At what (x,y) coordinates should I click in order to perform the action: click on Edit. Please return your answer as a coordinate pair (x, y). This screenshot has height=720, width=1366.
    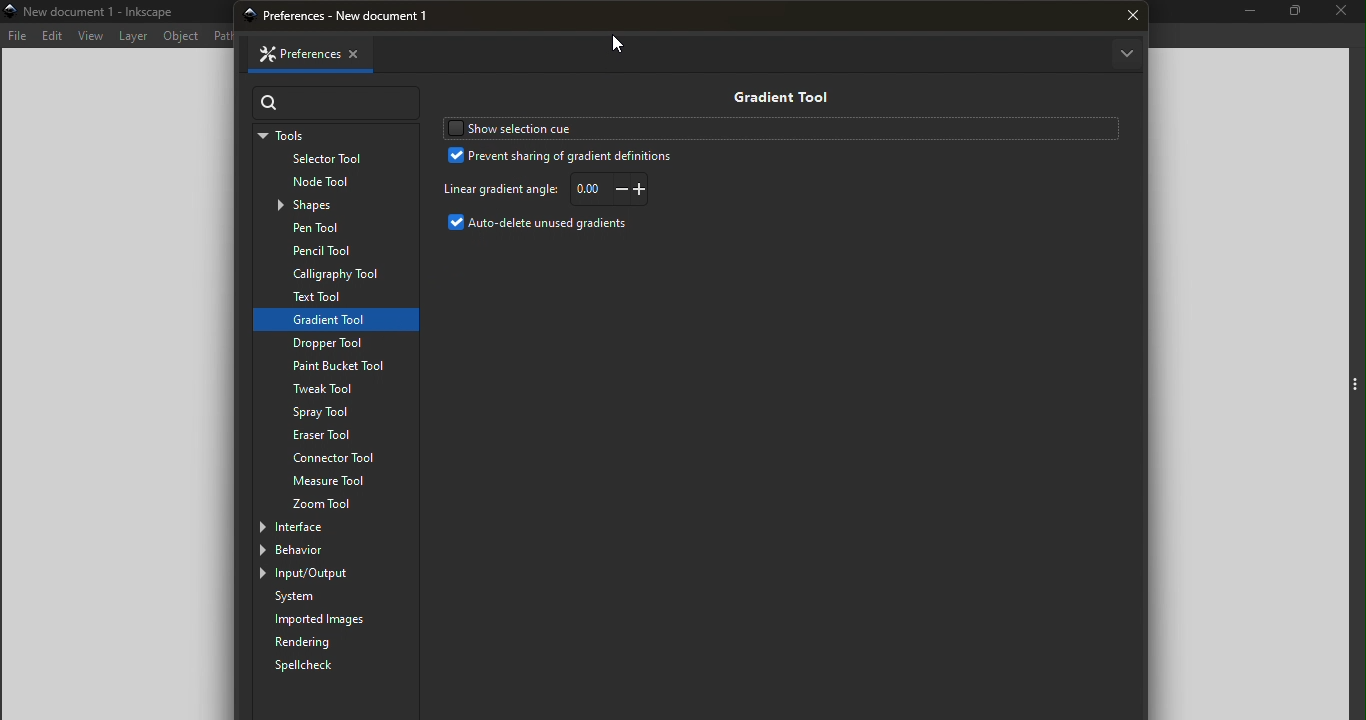
    Looking at the image, I should click on (52, 36).